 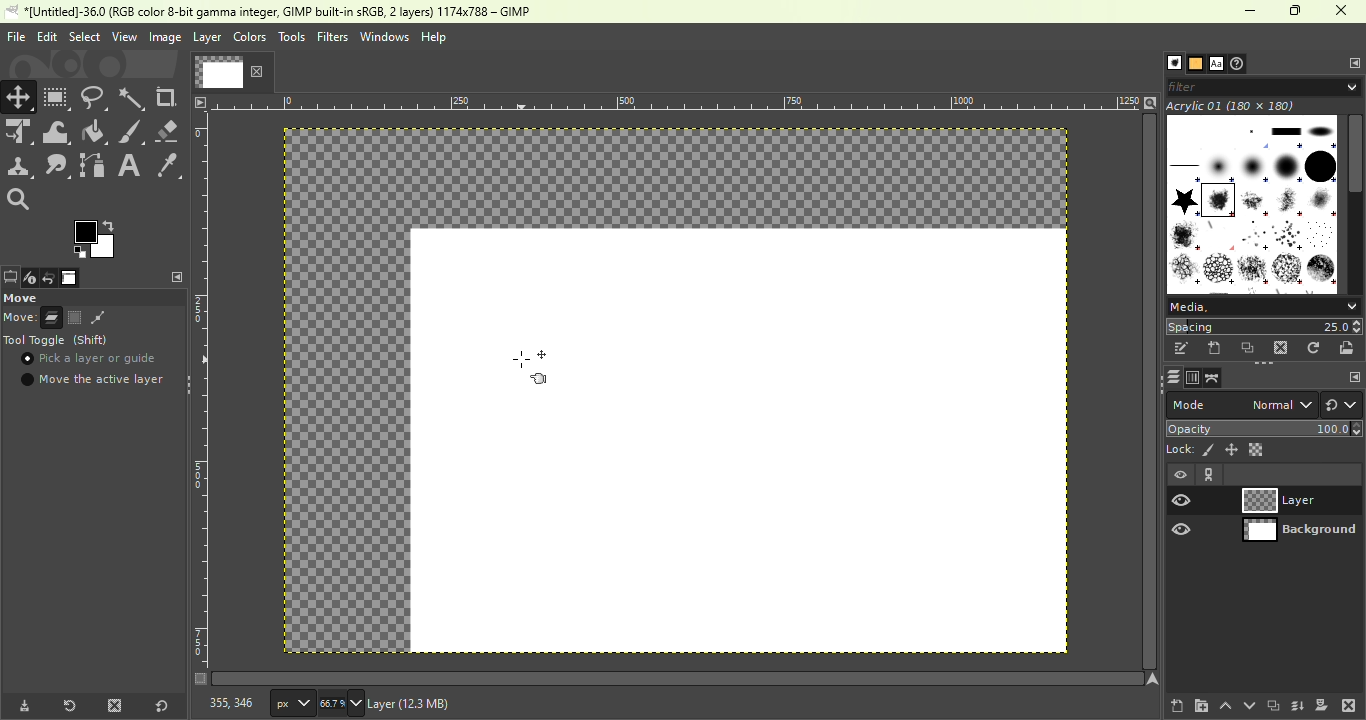 What do you see at coordinates (1266, 428) in the screenshot?
I see `Opacity` at bounding box center [1266, 428].